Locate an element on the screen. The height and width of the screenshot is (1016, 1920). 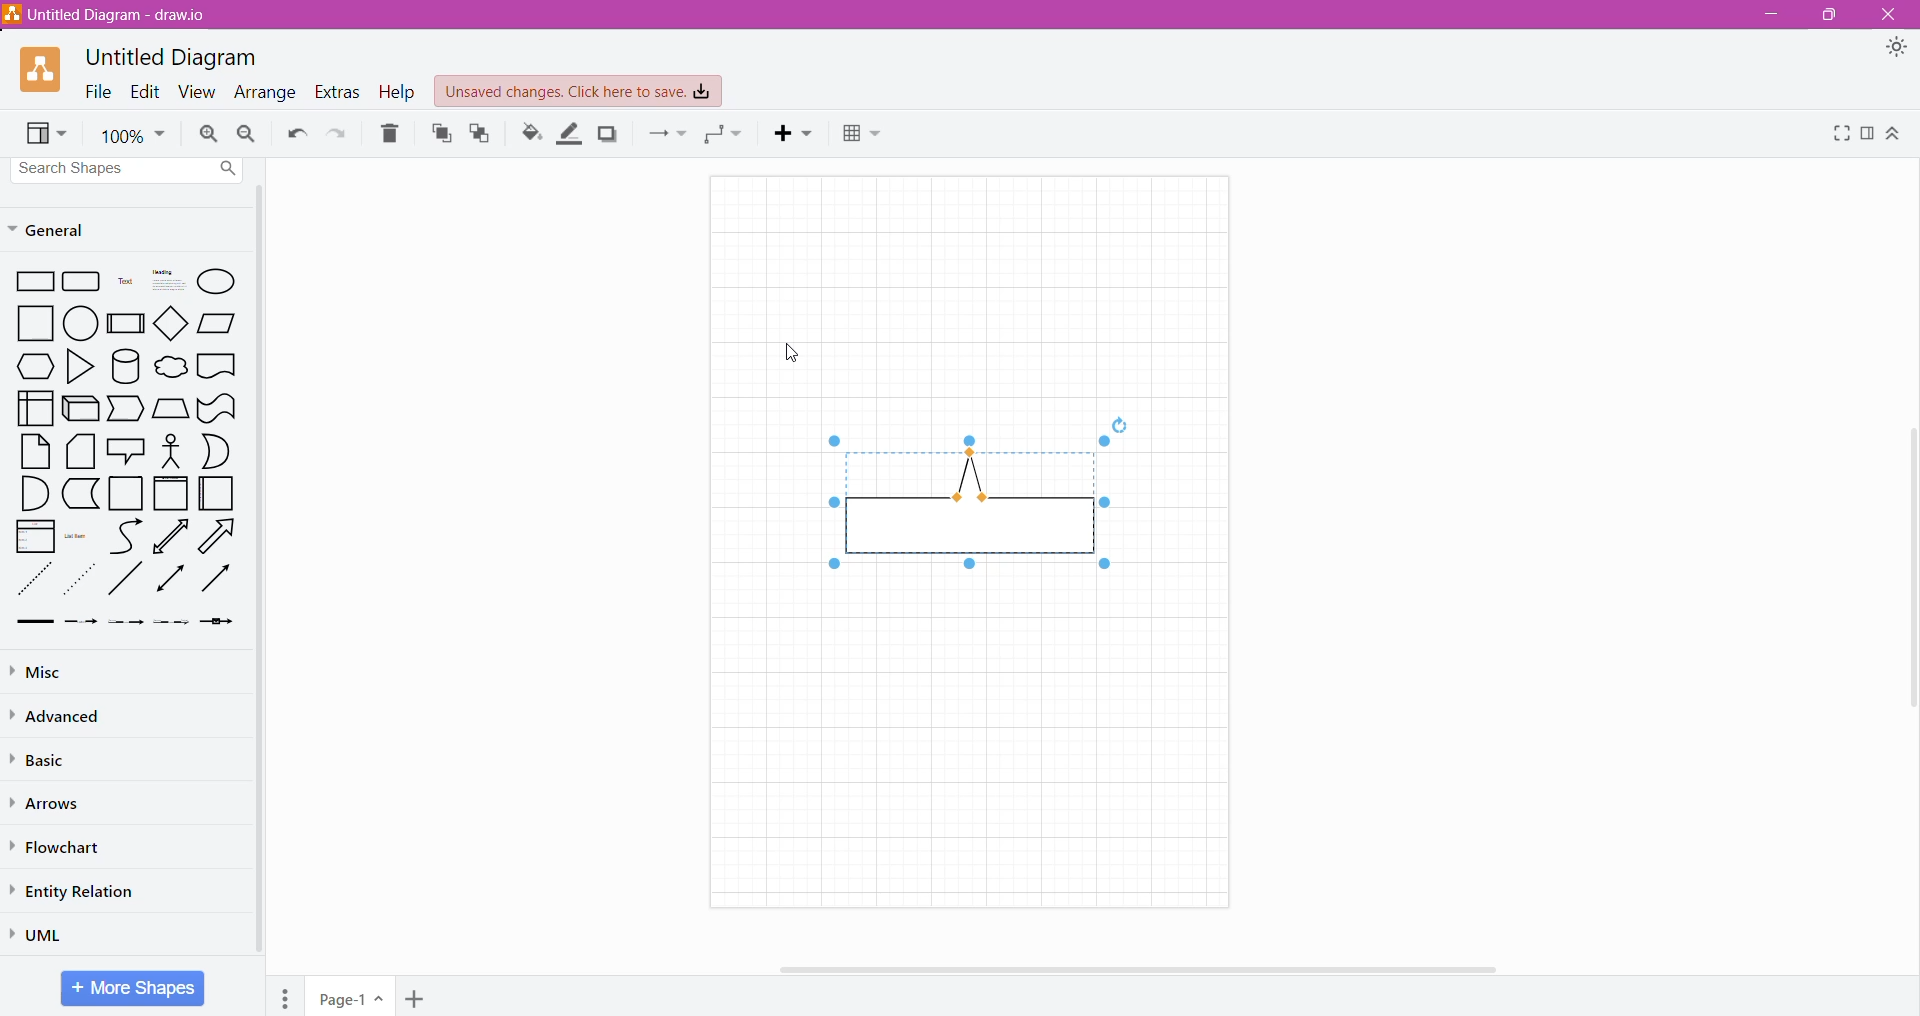
Text (Label) is located at coordinates (123, 284).